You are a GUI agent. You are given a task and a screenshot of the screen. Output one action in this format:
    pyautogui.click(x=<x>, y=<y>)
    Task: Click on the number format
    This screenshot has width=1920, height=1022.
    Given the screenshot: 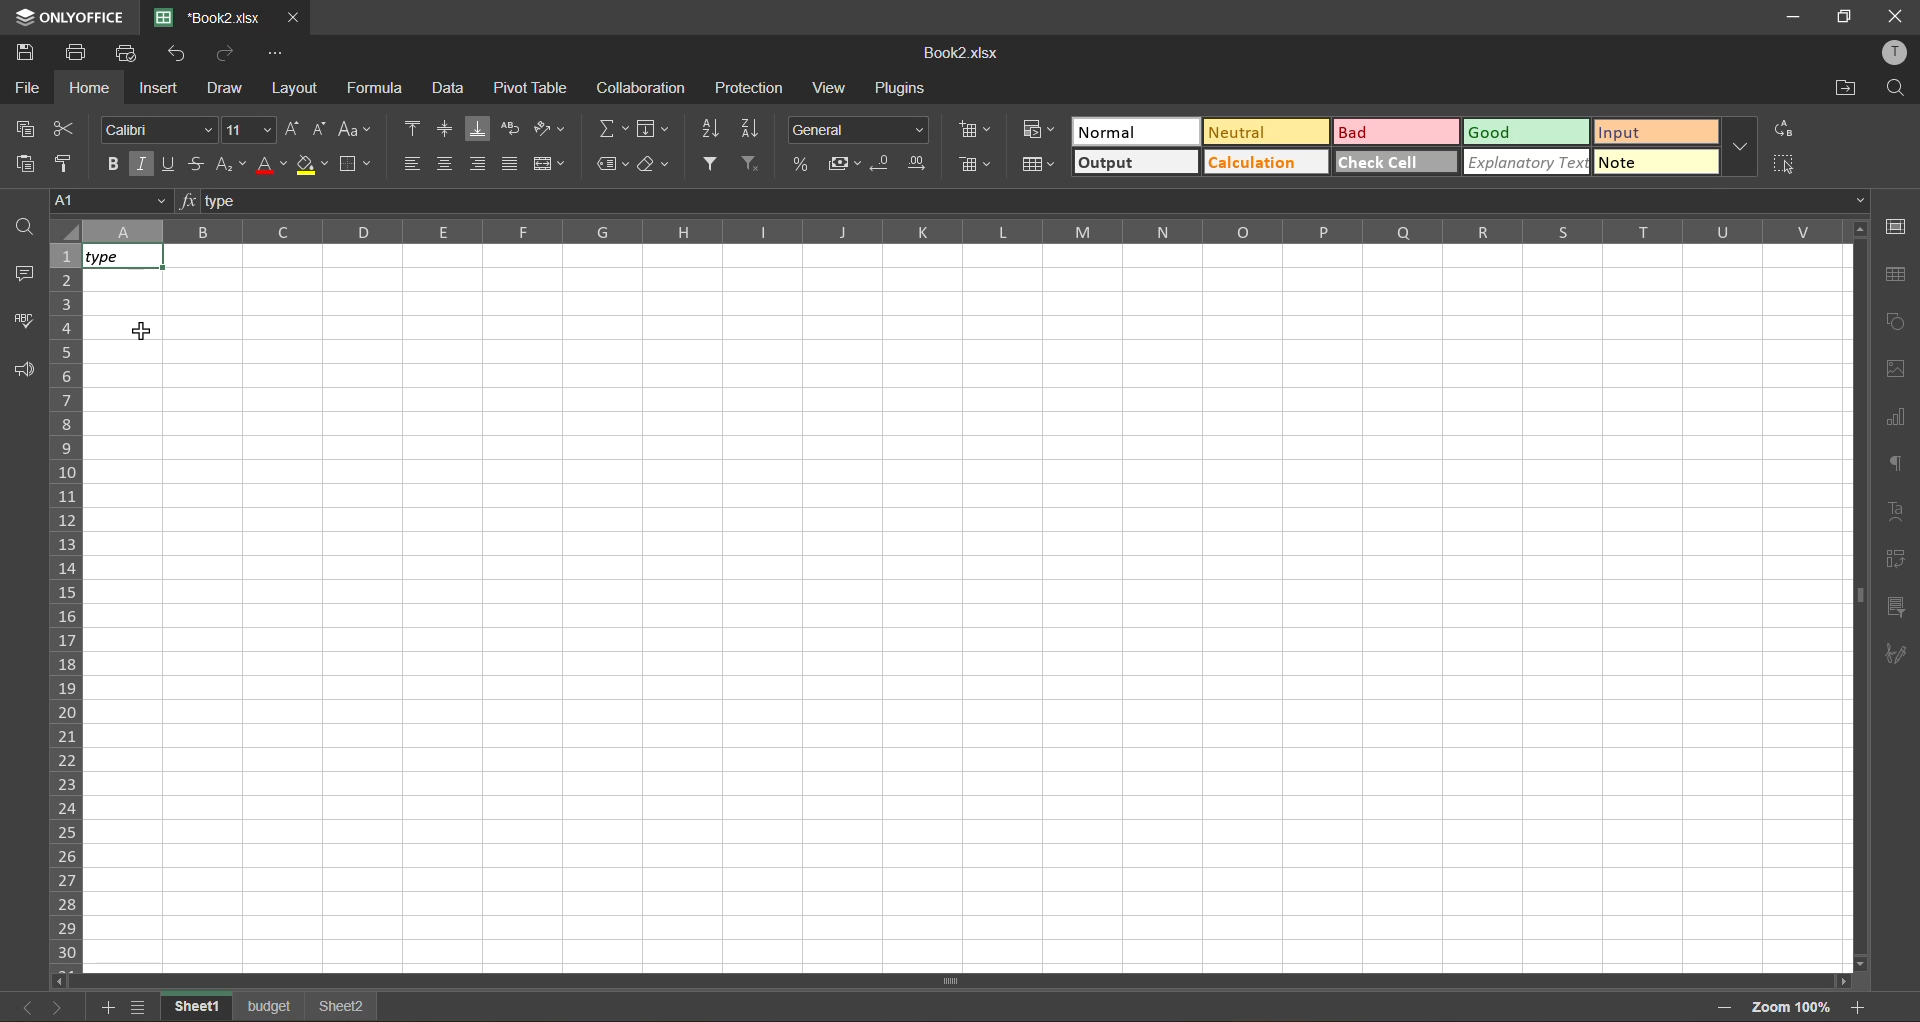 What is the action you would take?
    pyautogui.click(x=862, y=131)
    